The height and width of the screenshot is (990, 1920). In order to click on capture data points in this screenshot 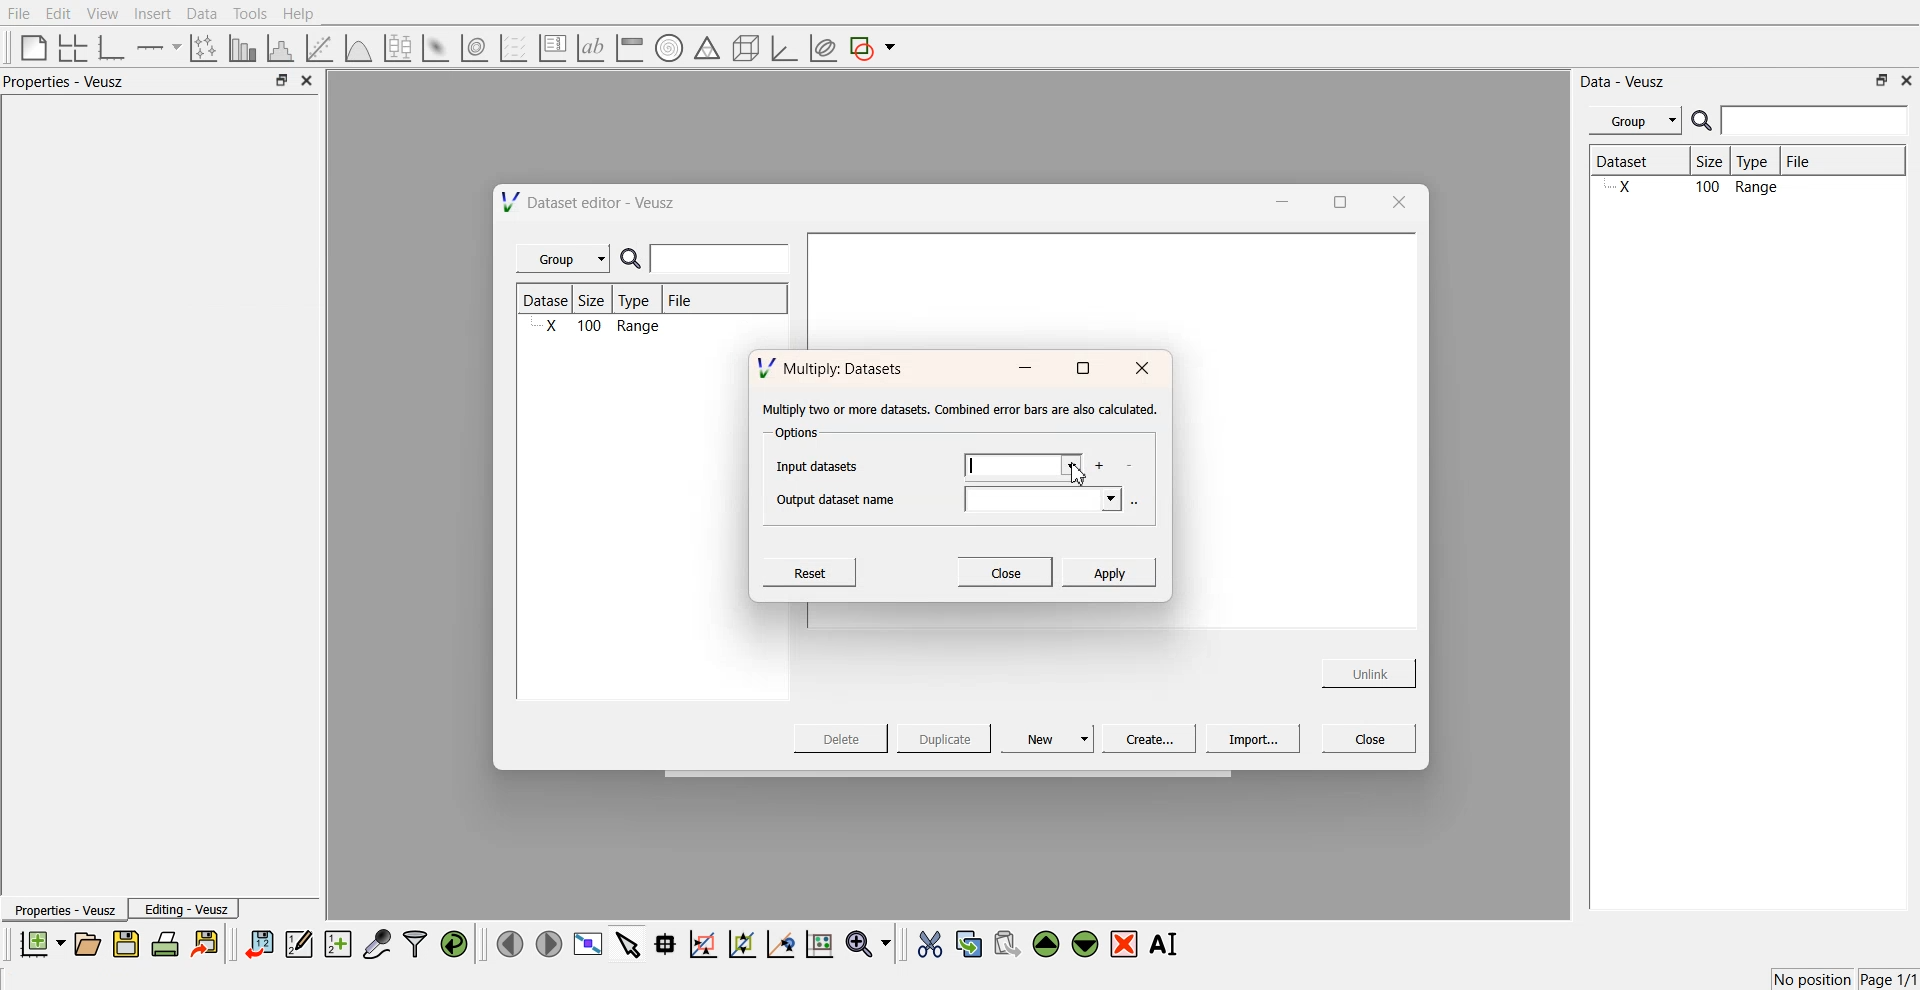, I will do `click(378, 945)`.